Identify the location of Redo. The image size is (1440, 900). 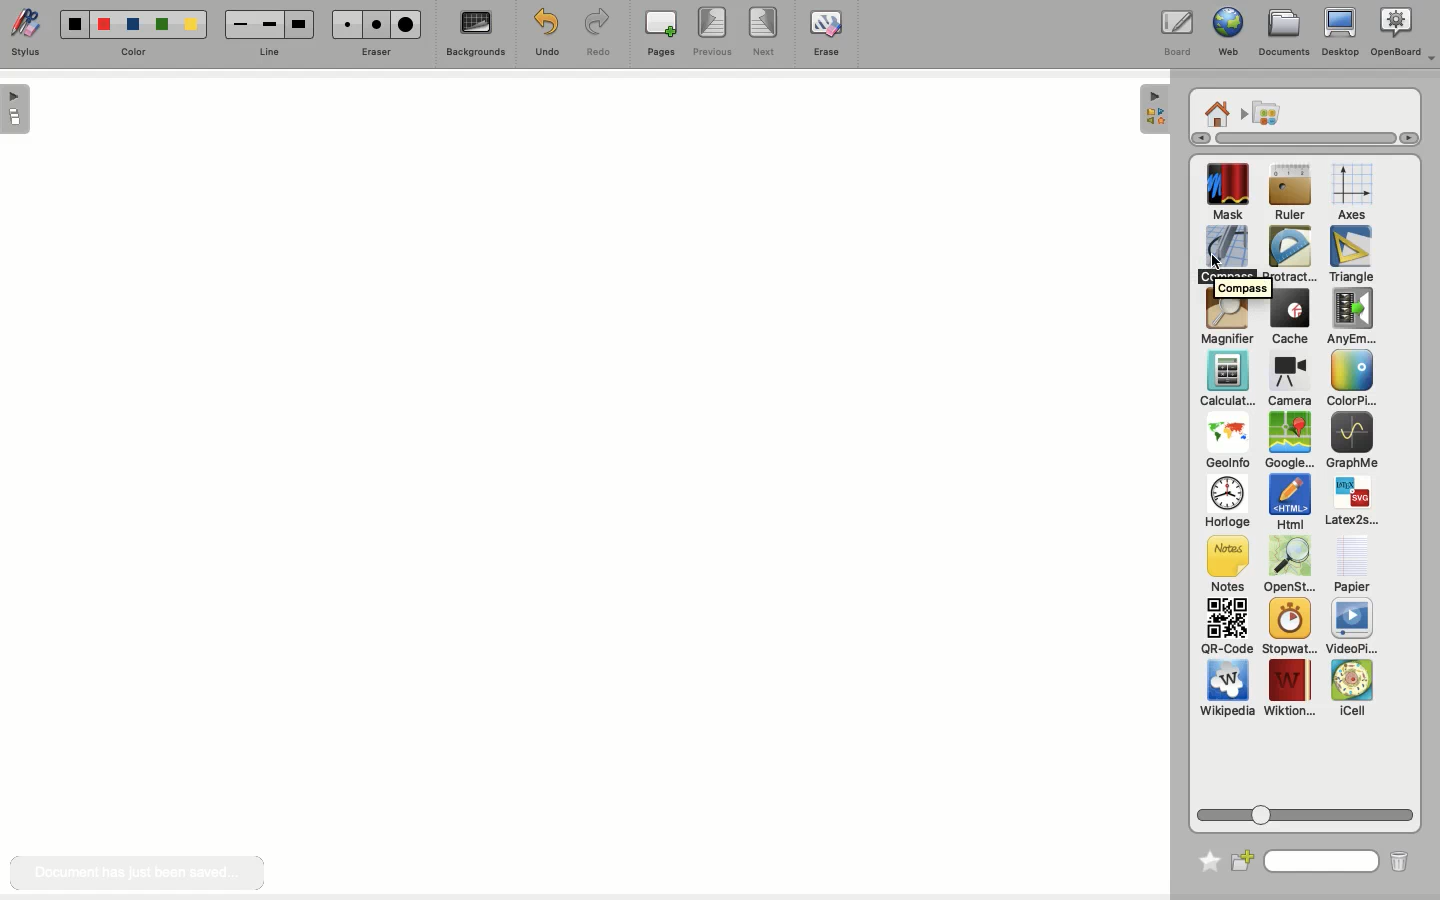
(599, 34).